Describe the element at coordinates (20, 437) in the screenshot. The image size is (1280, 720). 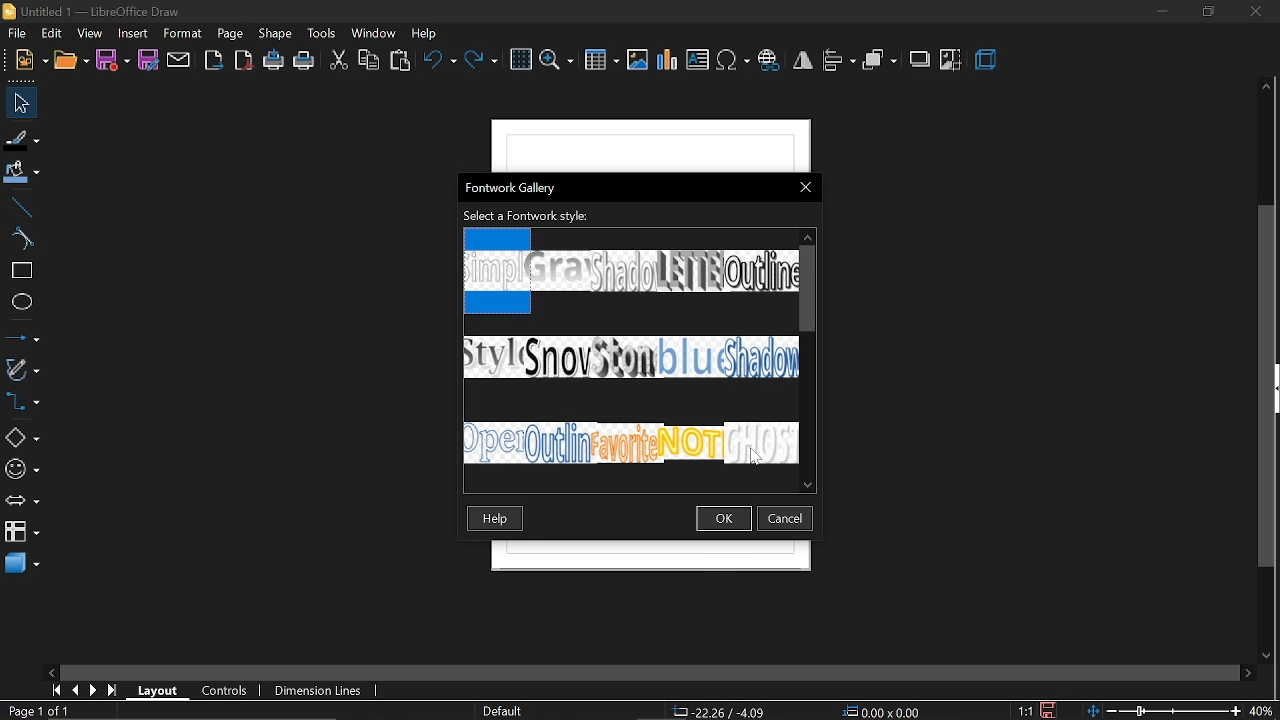
I see `basic shapes` at that location.